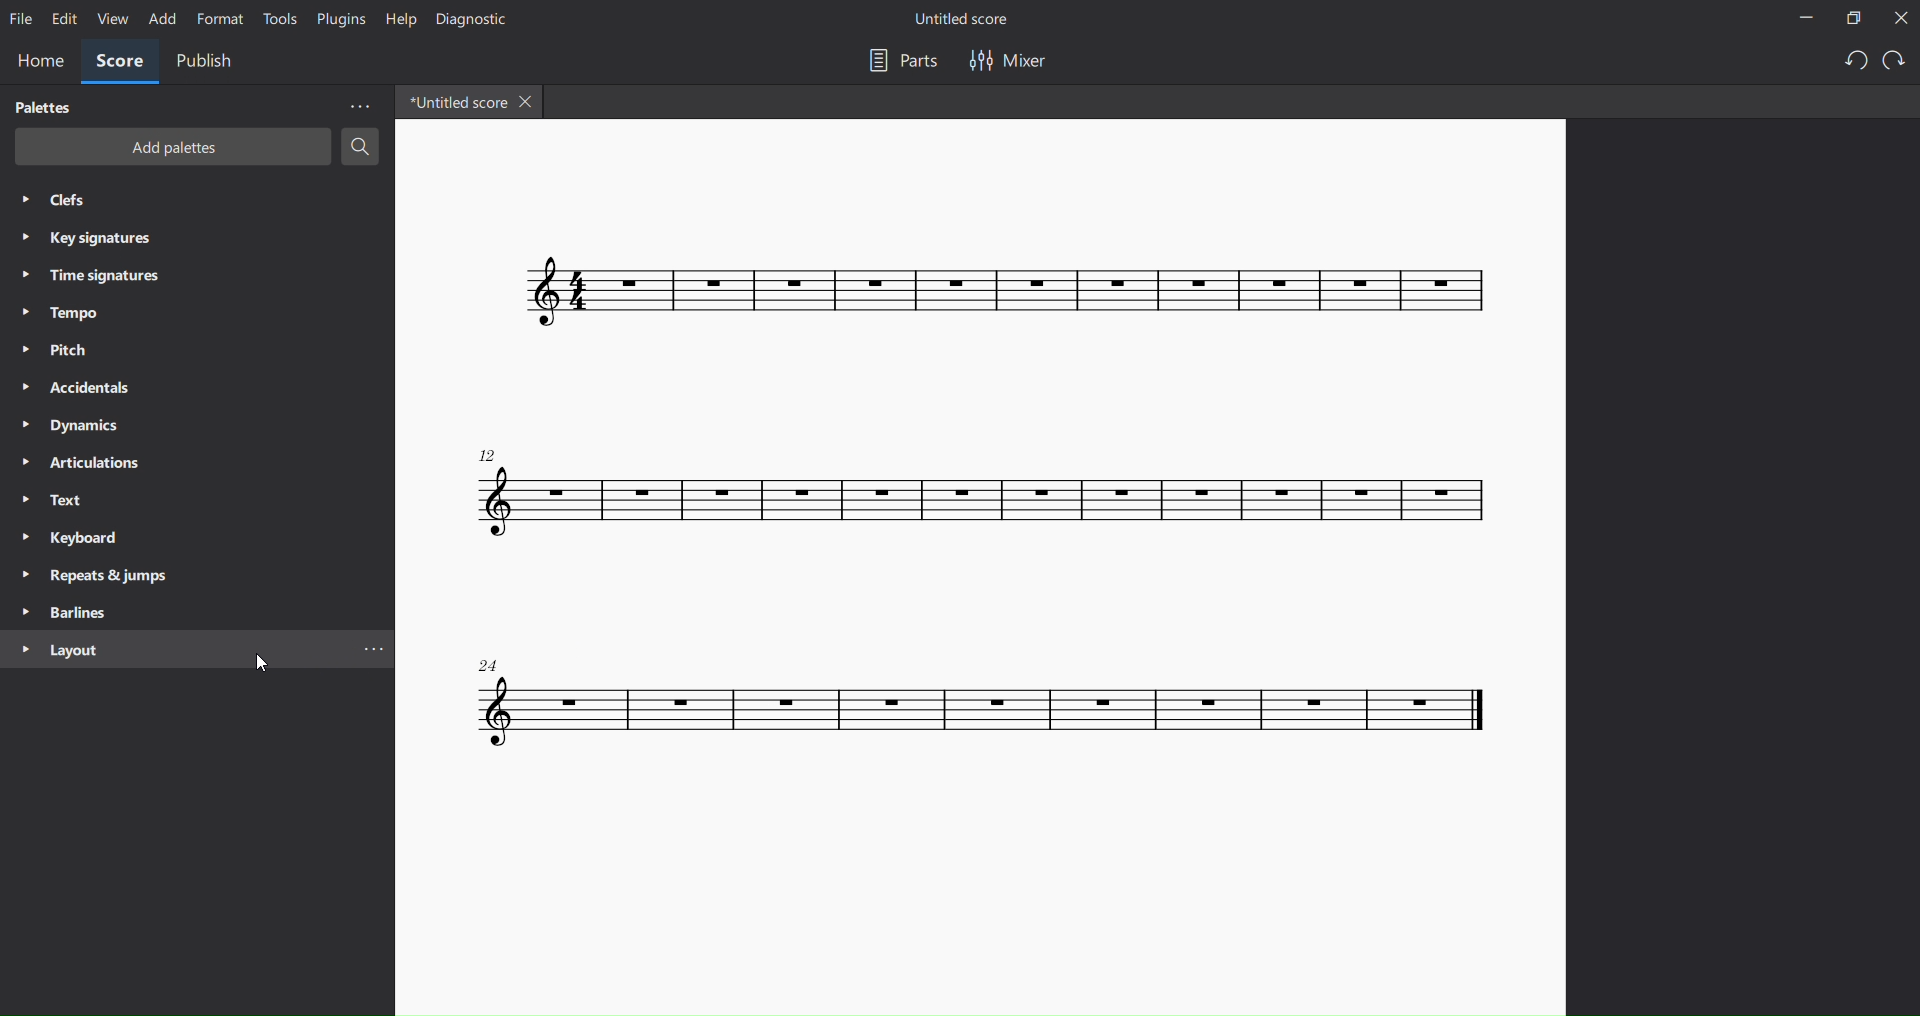 This screenshot has width=1920, height=1016. Describe the element at coordinates (63, 202) in the screenshot. I see `clefs` at that location.